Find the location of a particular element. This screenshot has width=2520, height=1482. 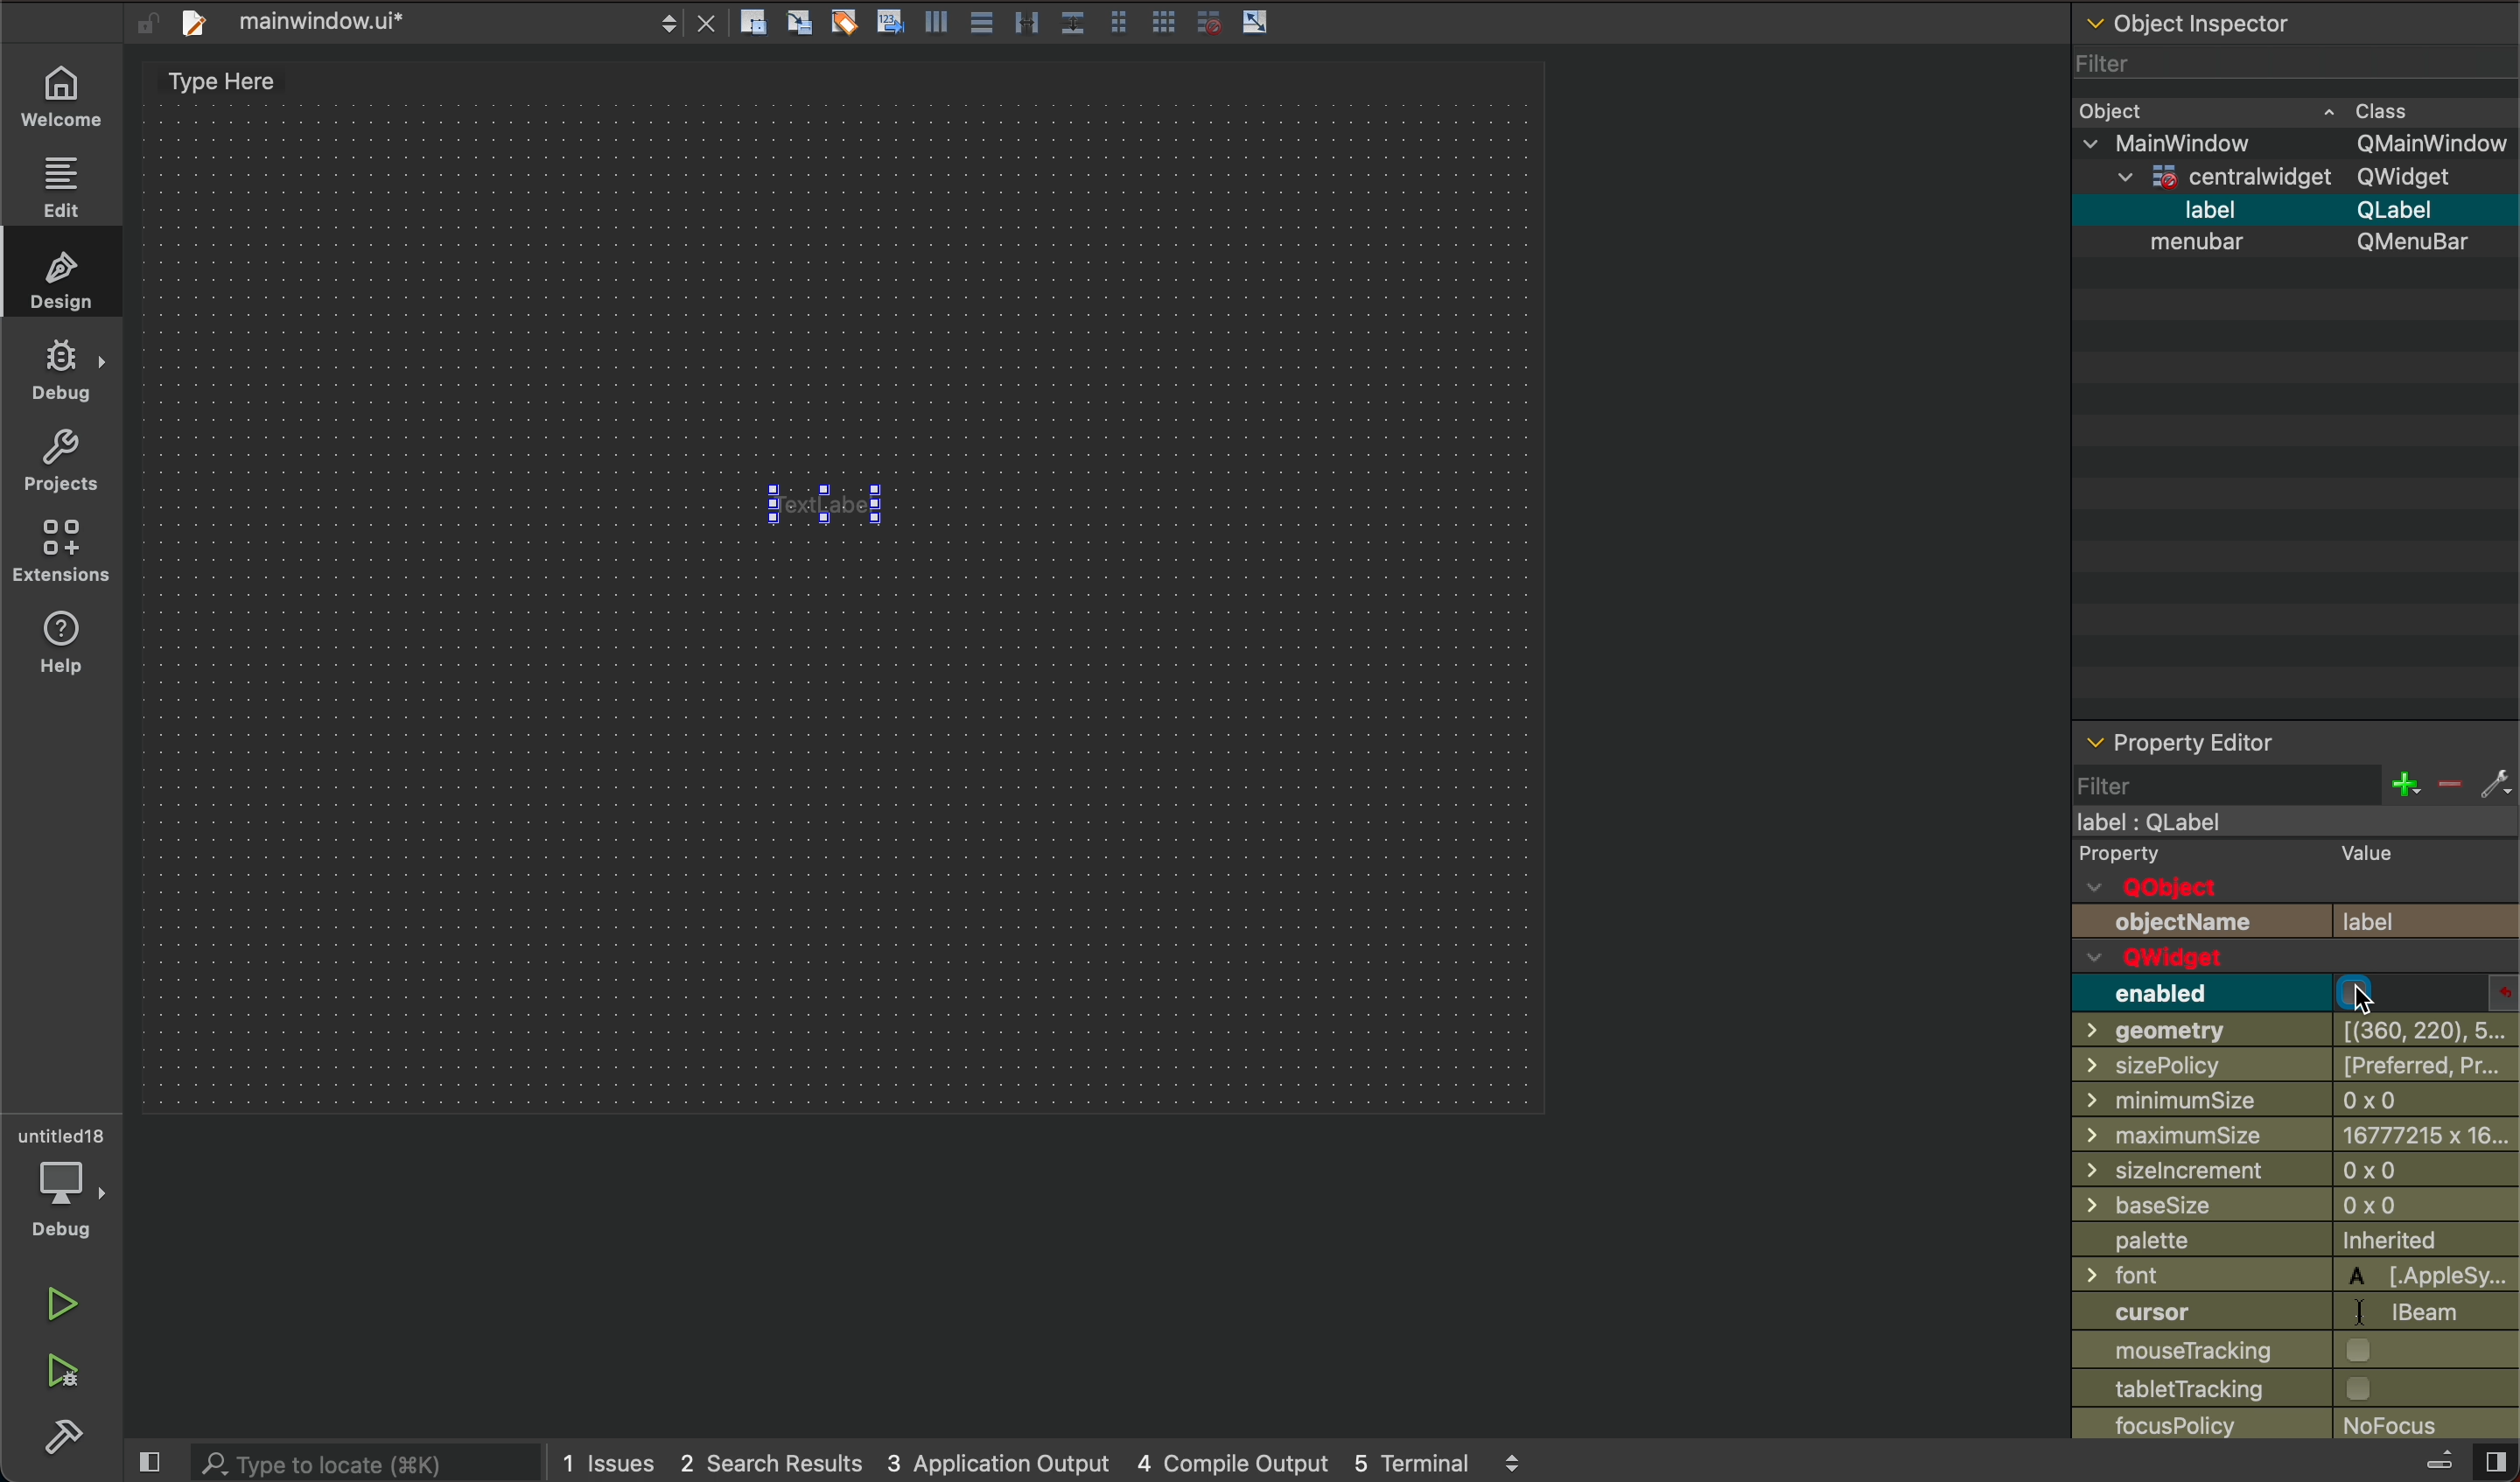

label is located at coordinates (2405, 920).